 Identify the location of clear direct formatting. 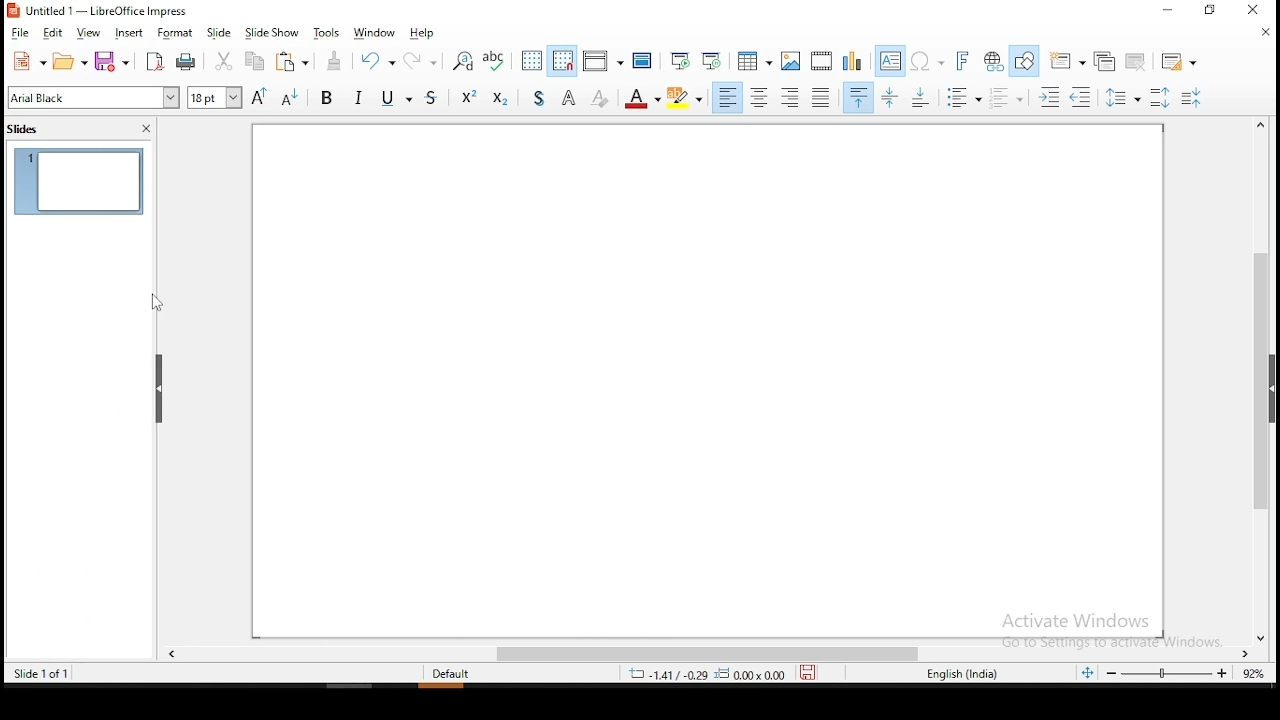
(602, 99).